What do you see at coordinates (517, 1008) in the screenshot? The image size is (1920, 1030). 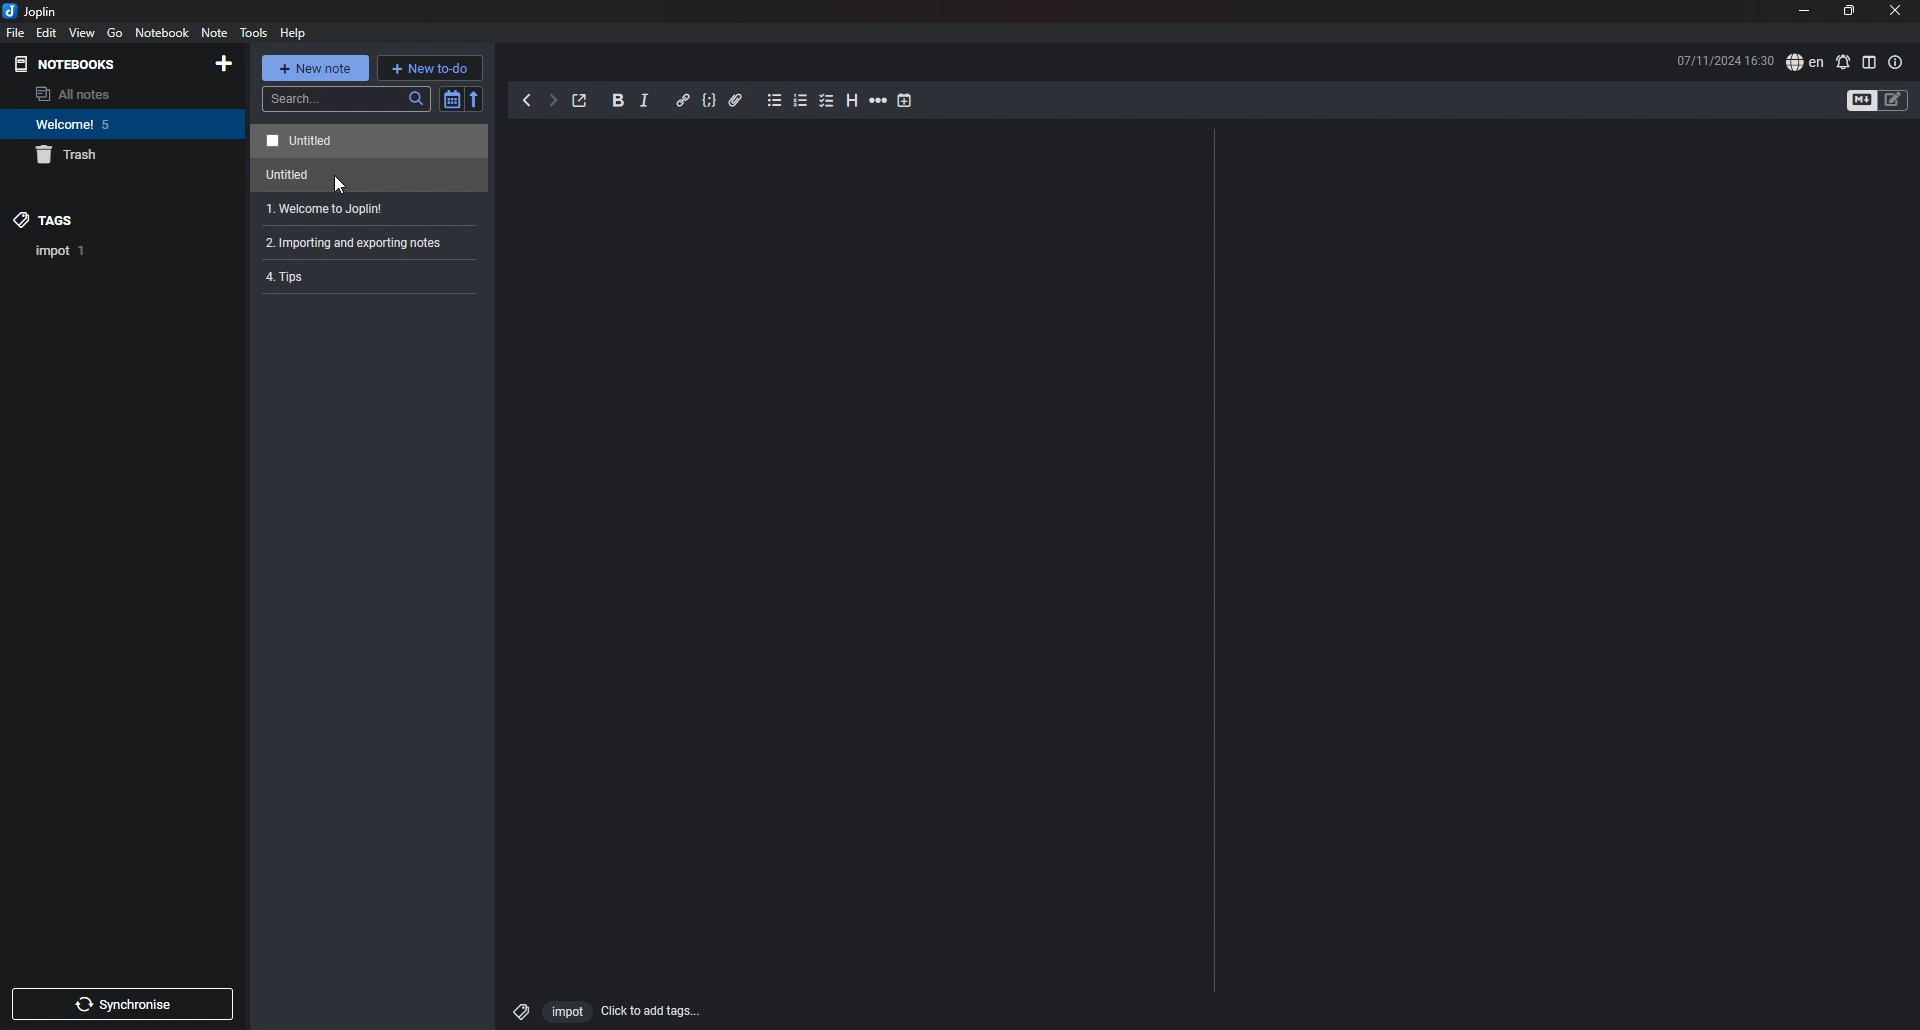 I see `tag` at bounding box center [517, 1008].